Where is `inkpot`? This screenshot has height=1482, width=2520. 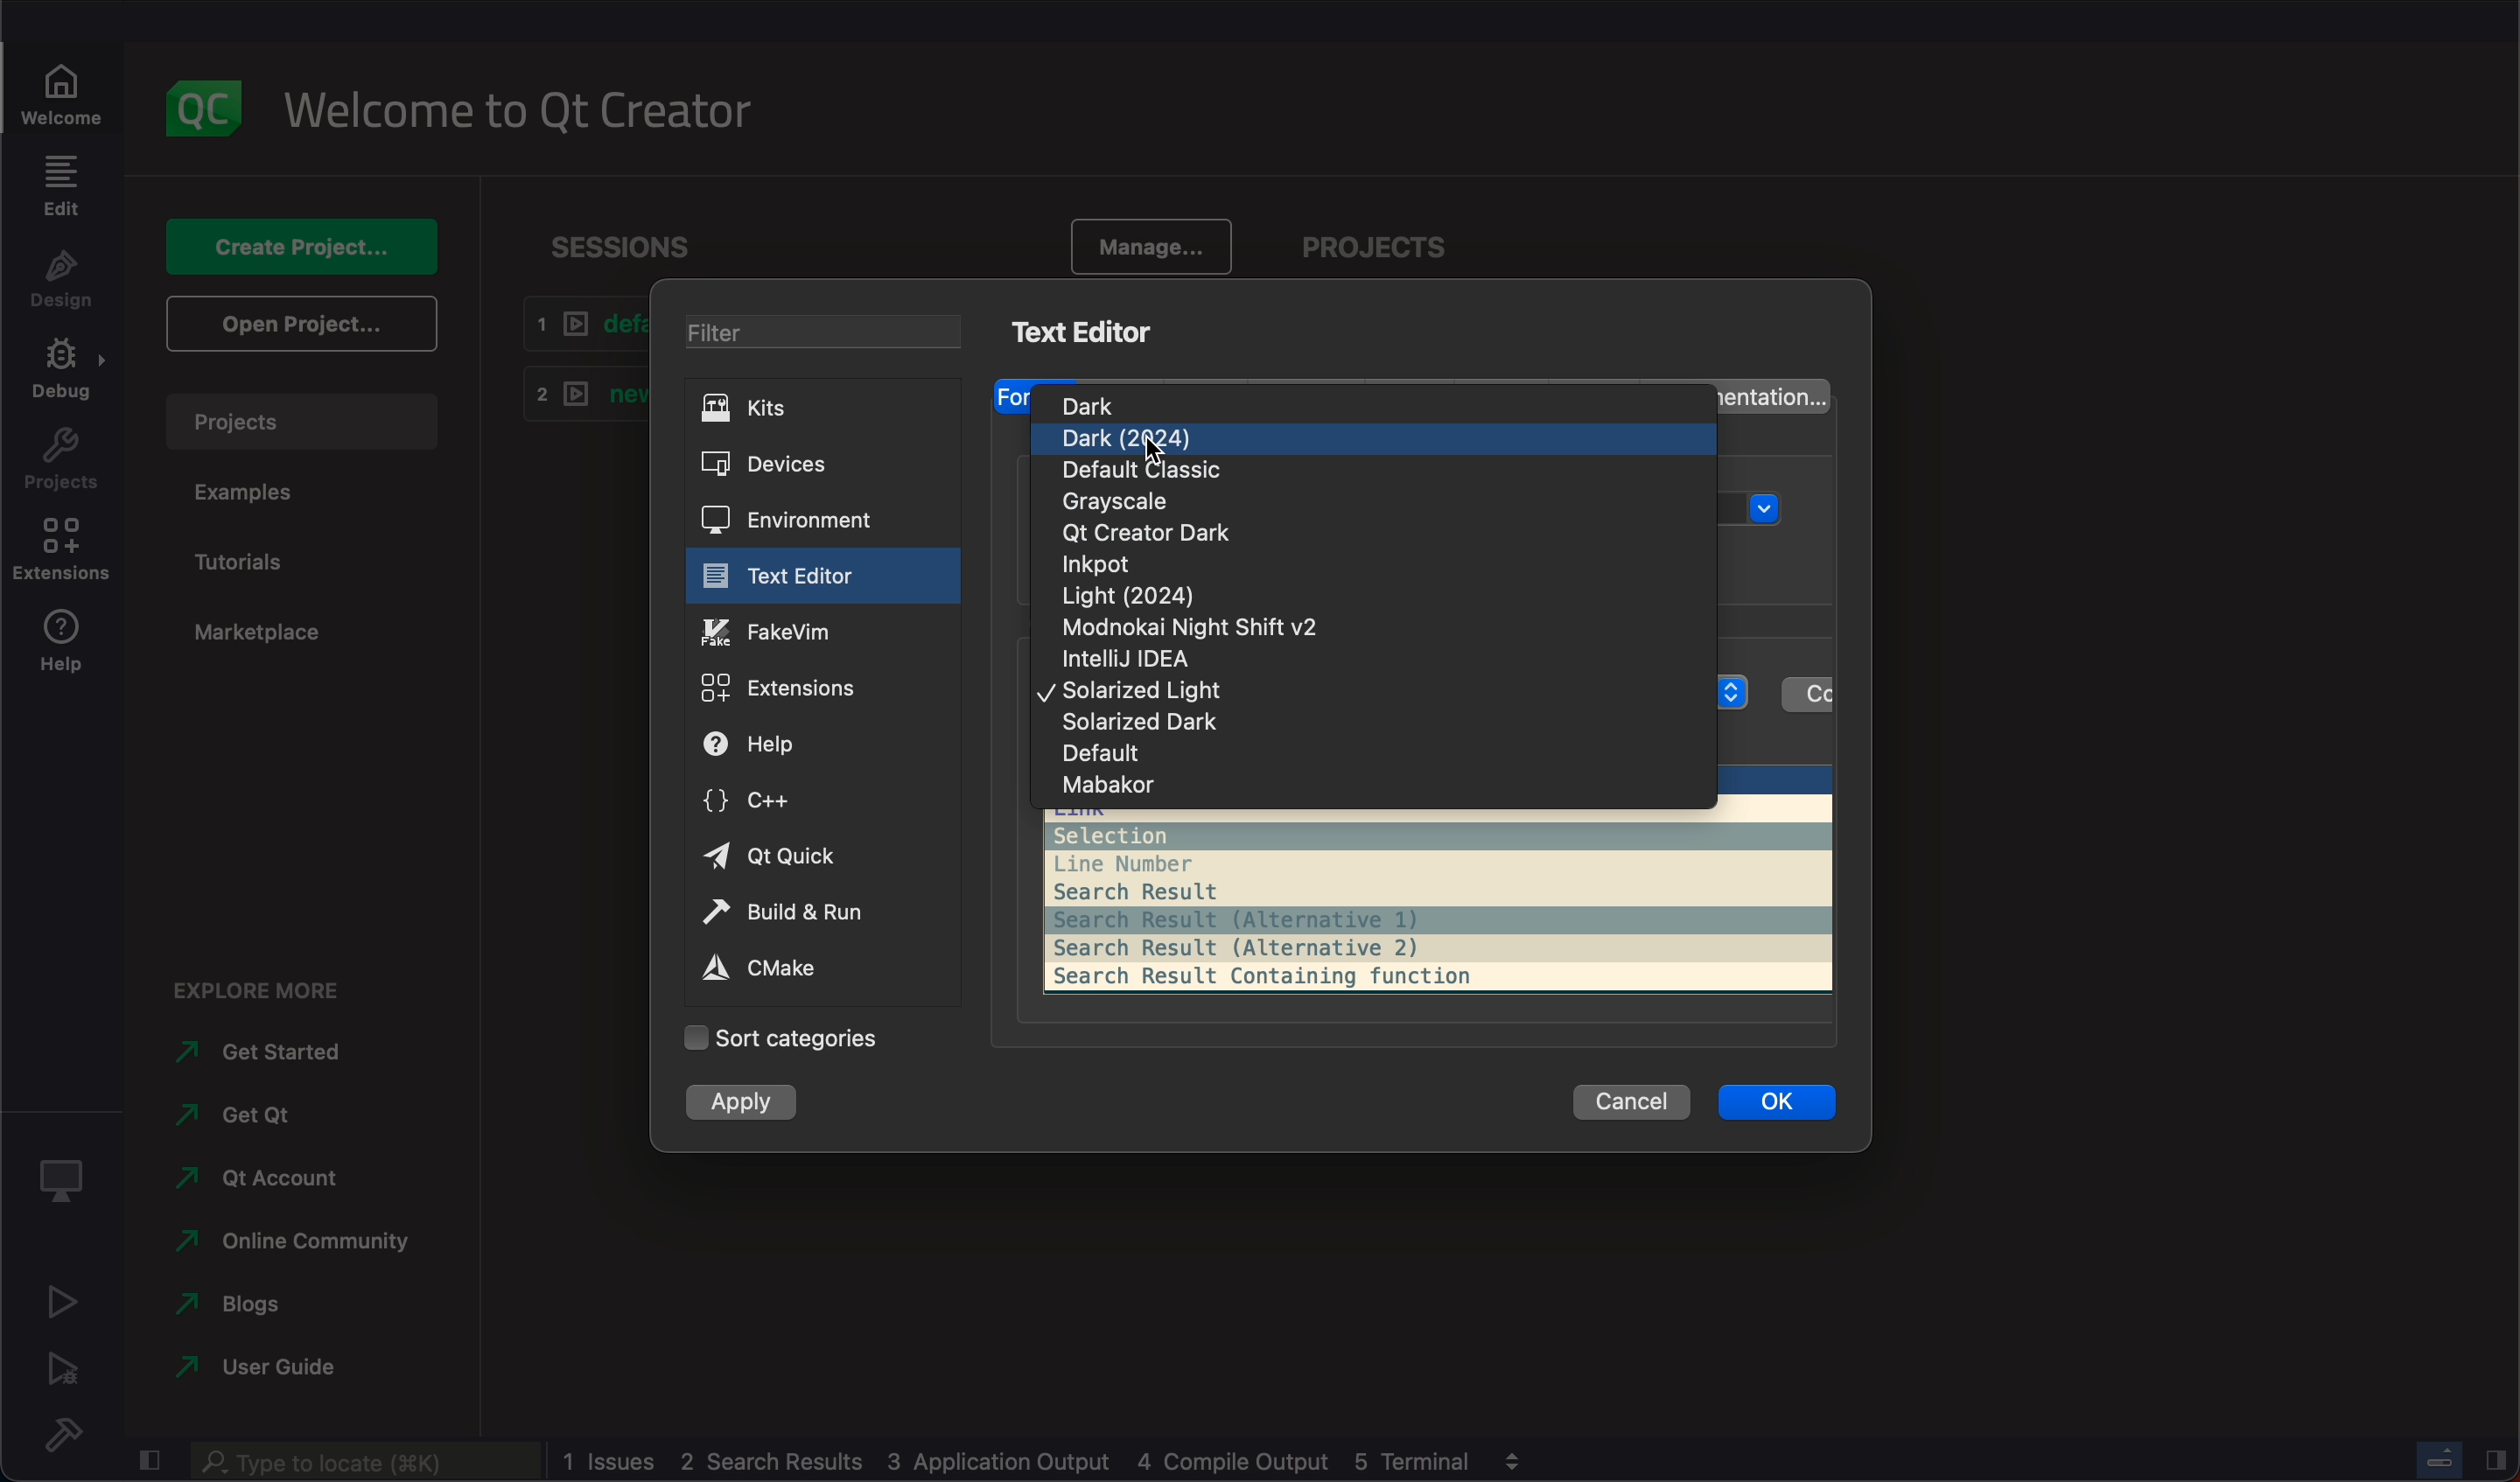 inkpot is located at coordinates (1130, 564).